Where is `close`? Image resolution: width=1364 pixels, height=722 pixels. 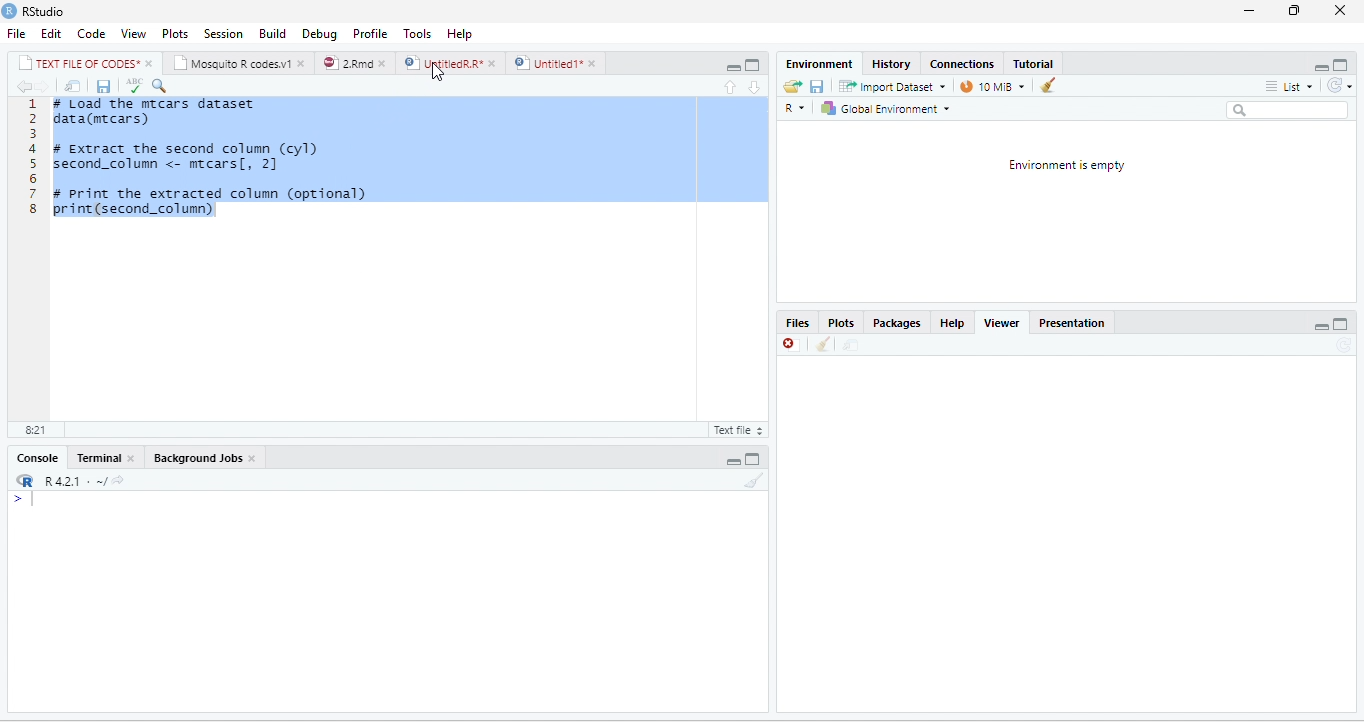
close is located at coordinates (595, 63).